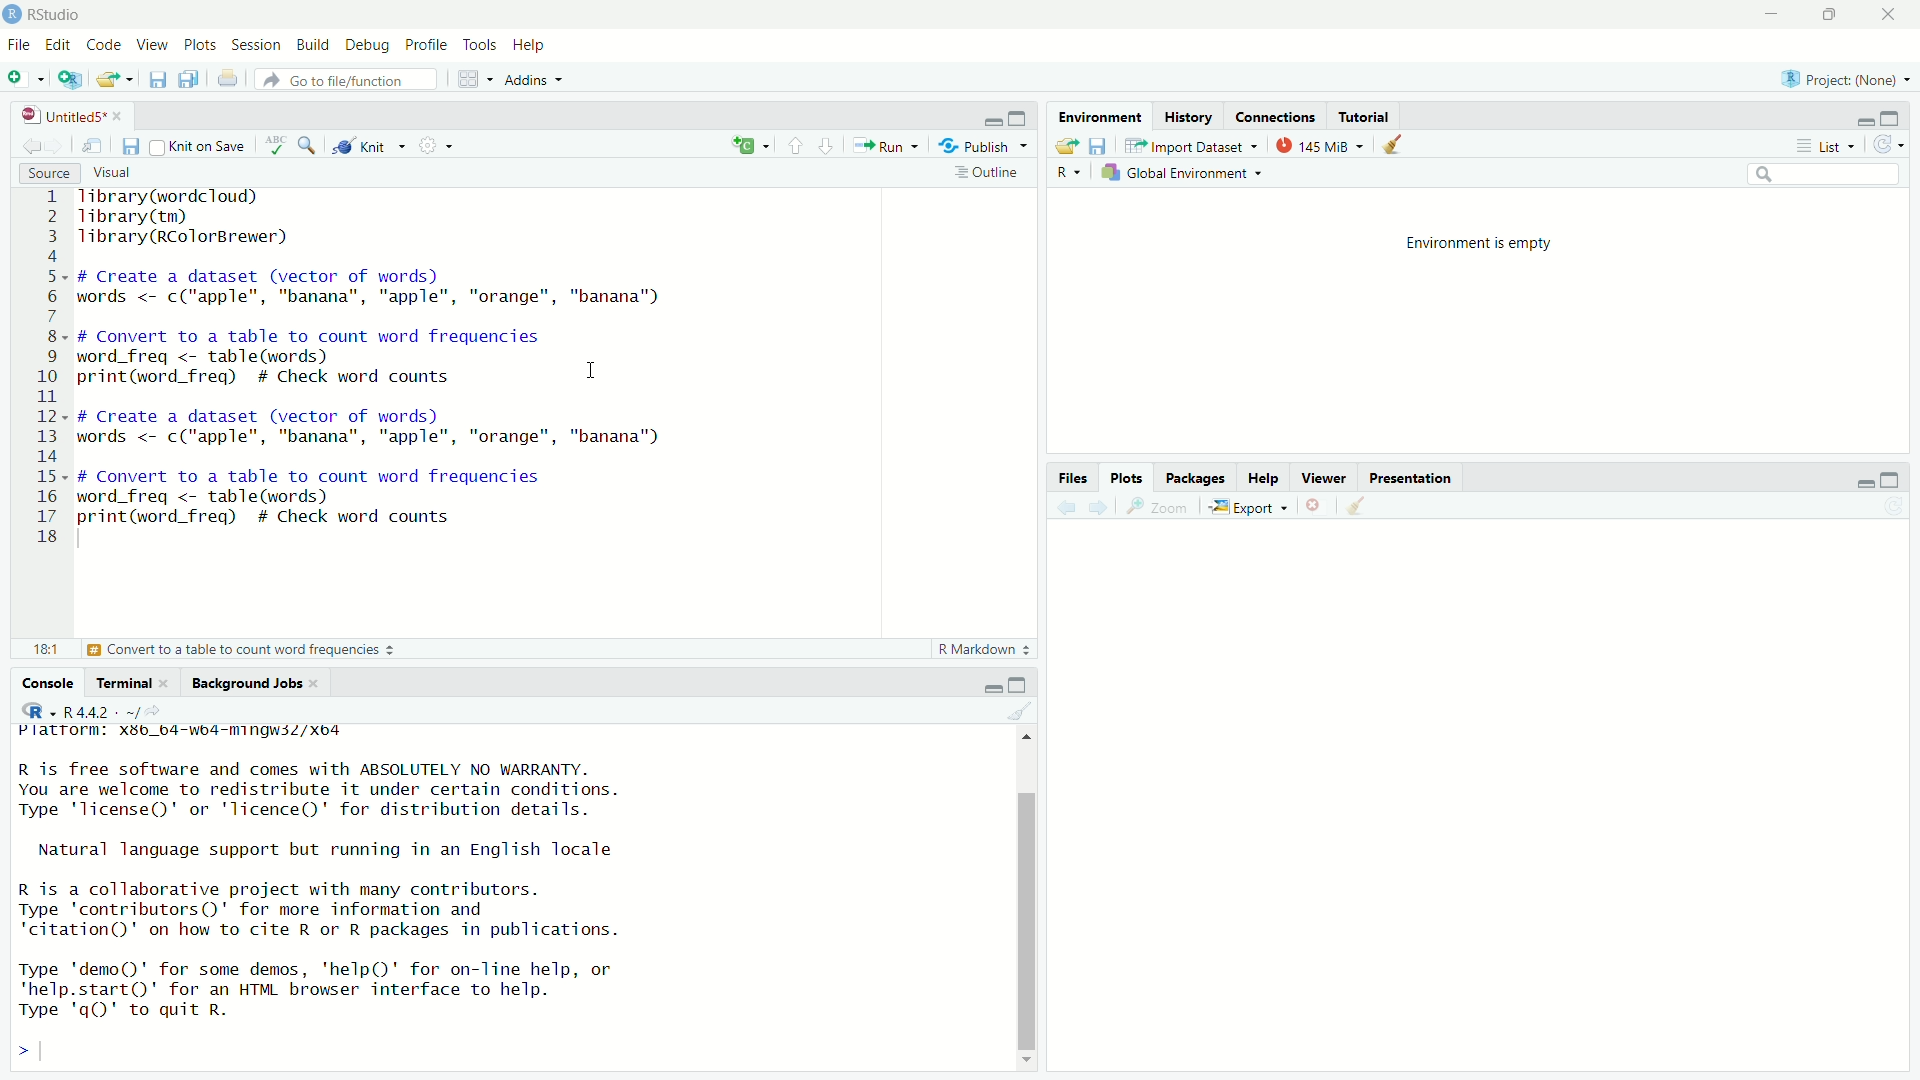 The height and width of the screenshot is (1080, 1920). Describe the element at coordinates (1069, 176) in the screenshot. I see `R` at that location.